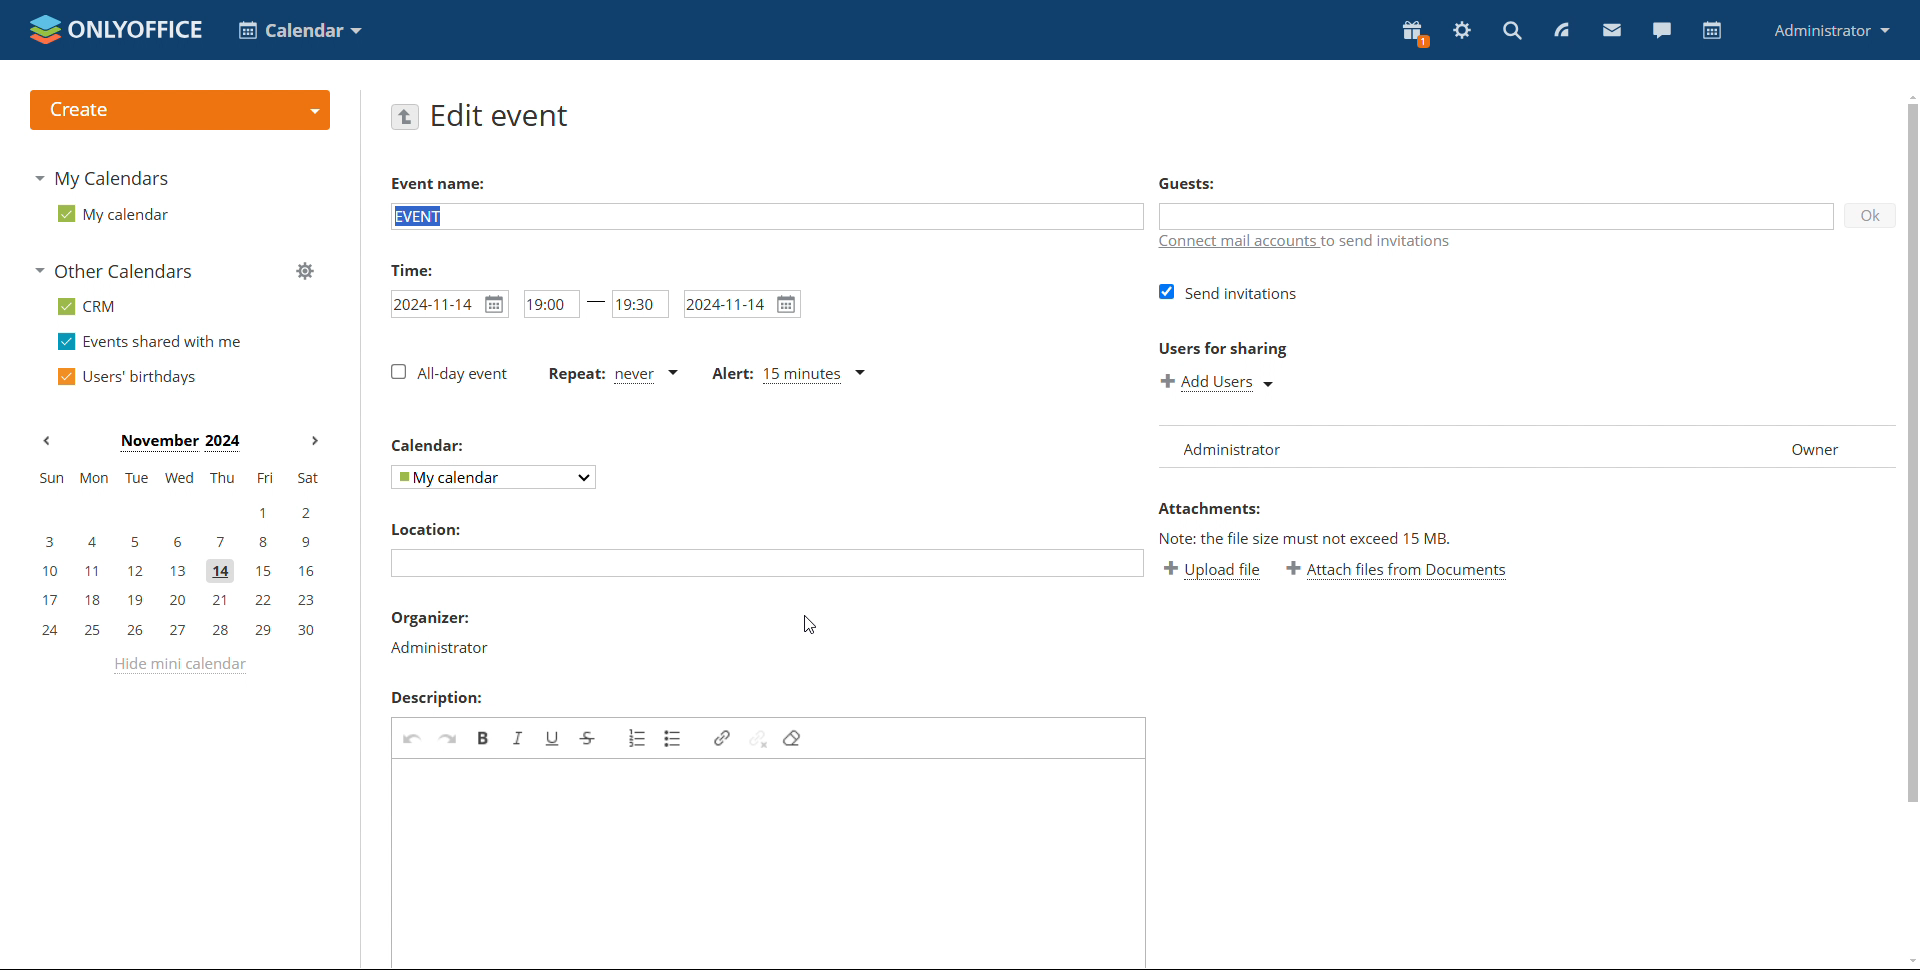  Describe the element at coordinates (588, 737) in the screenshot. I see `strikethrough` at that location.